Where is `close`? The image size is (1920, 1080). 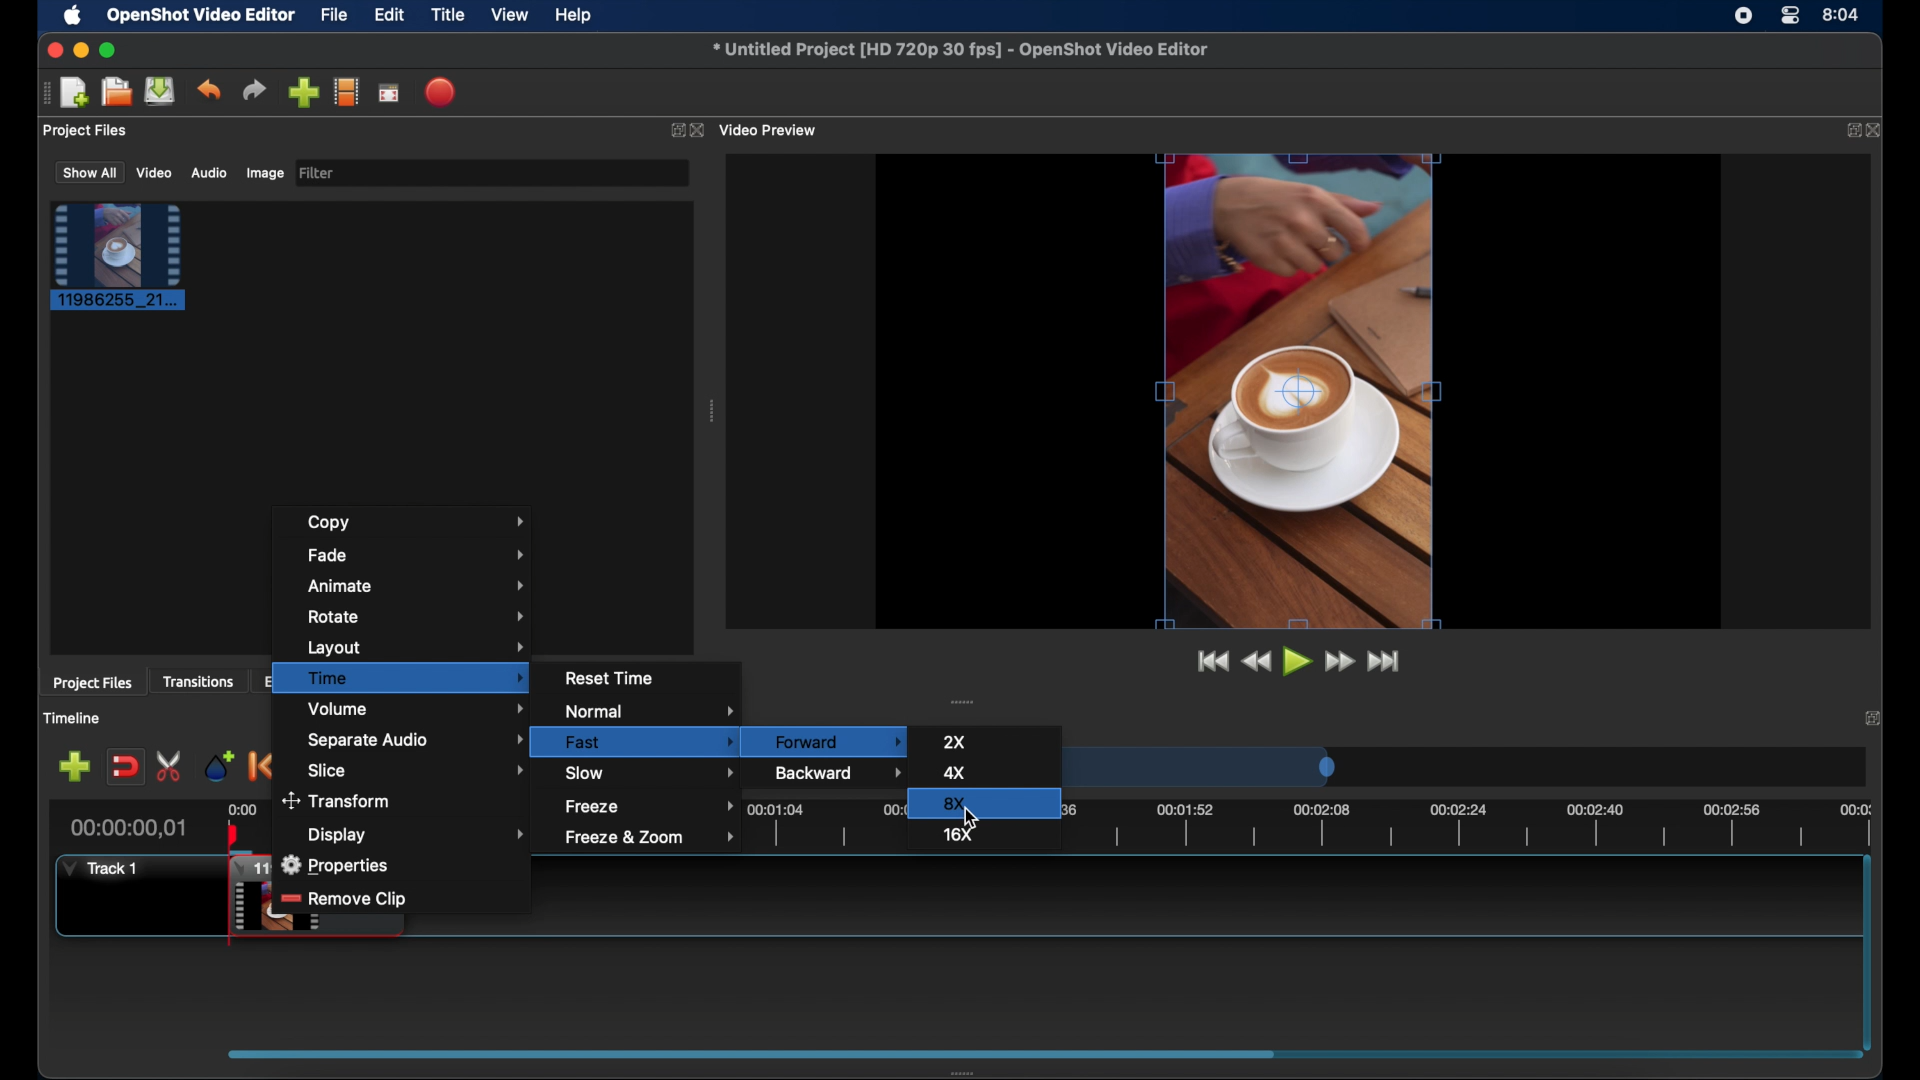
close is located at coordinates (1870, 718).